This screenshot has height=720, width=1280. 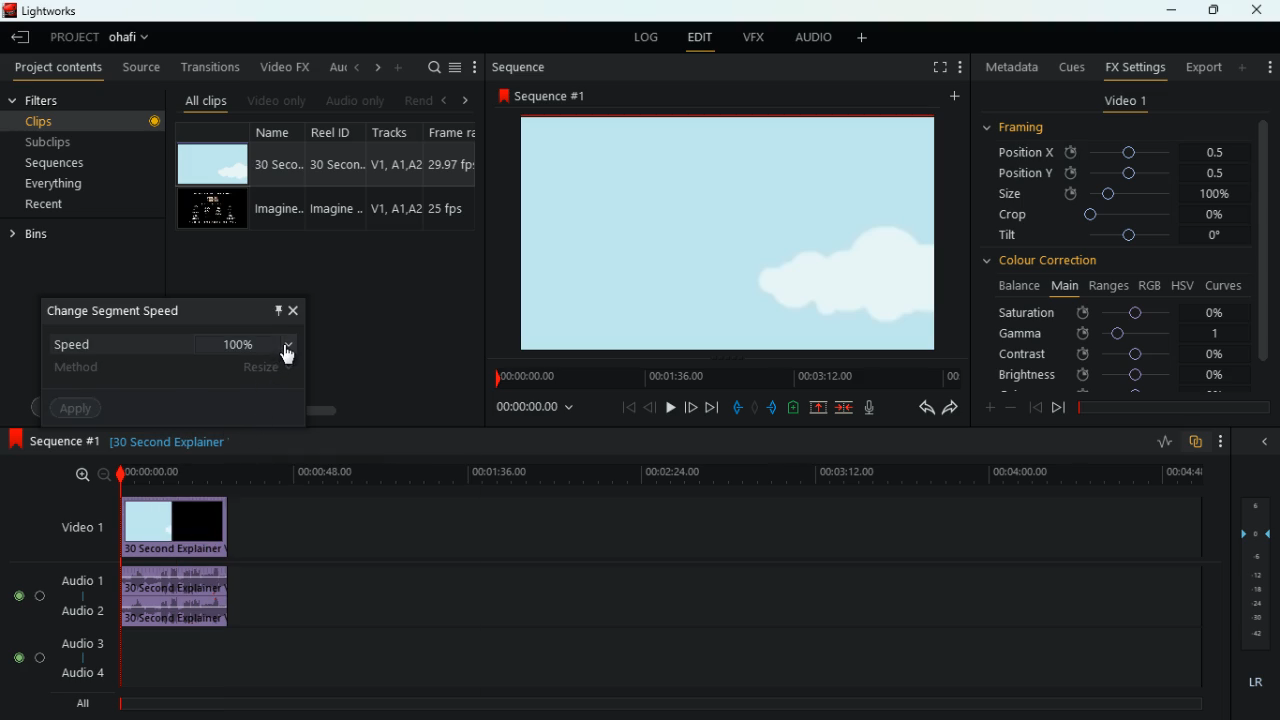 I want to click on vfx, so click(x=751, y=37).